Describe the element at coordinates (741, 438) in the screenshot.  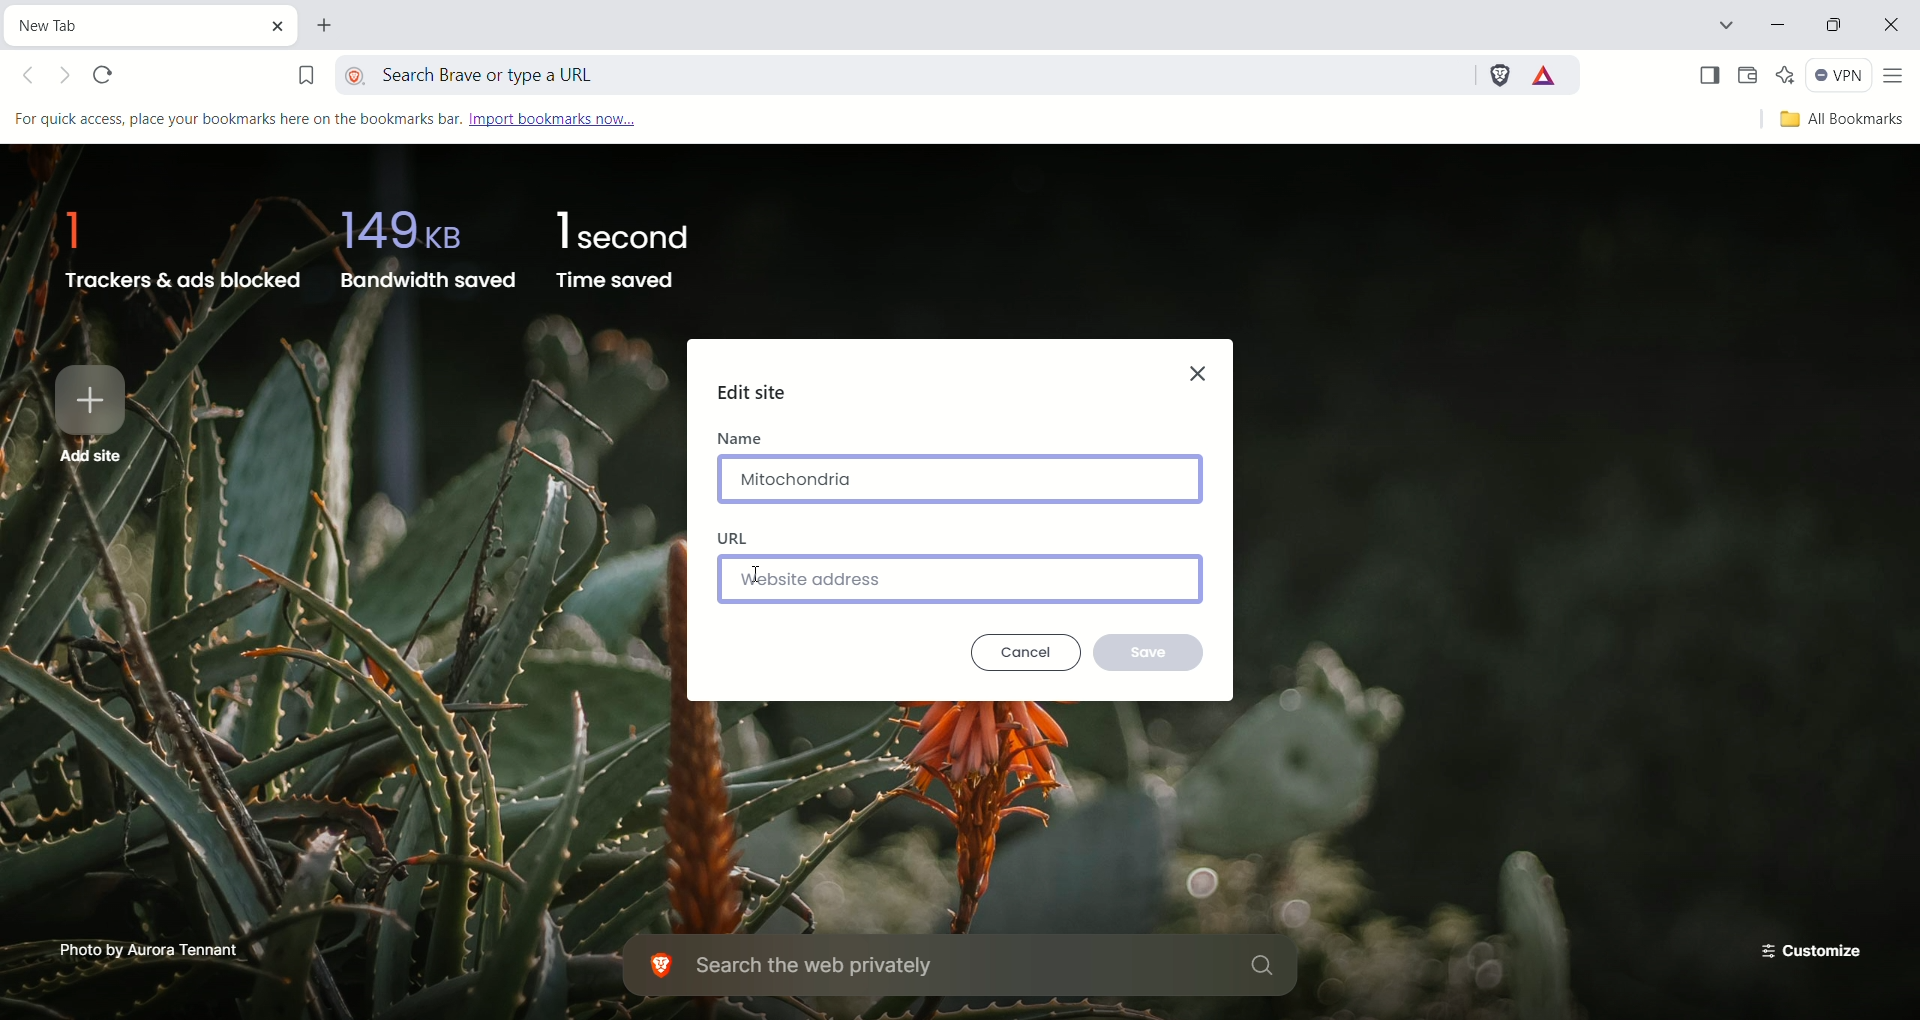
I see `name` at that location.